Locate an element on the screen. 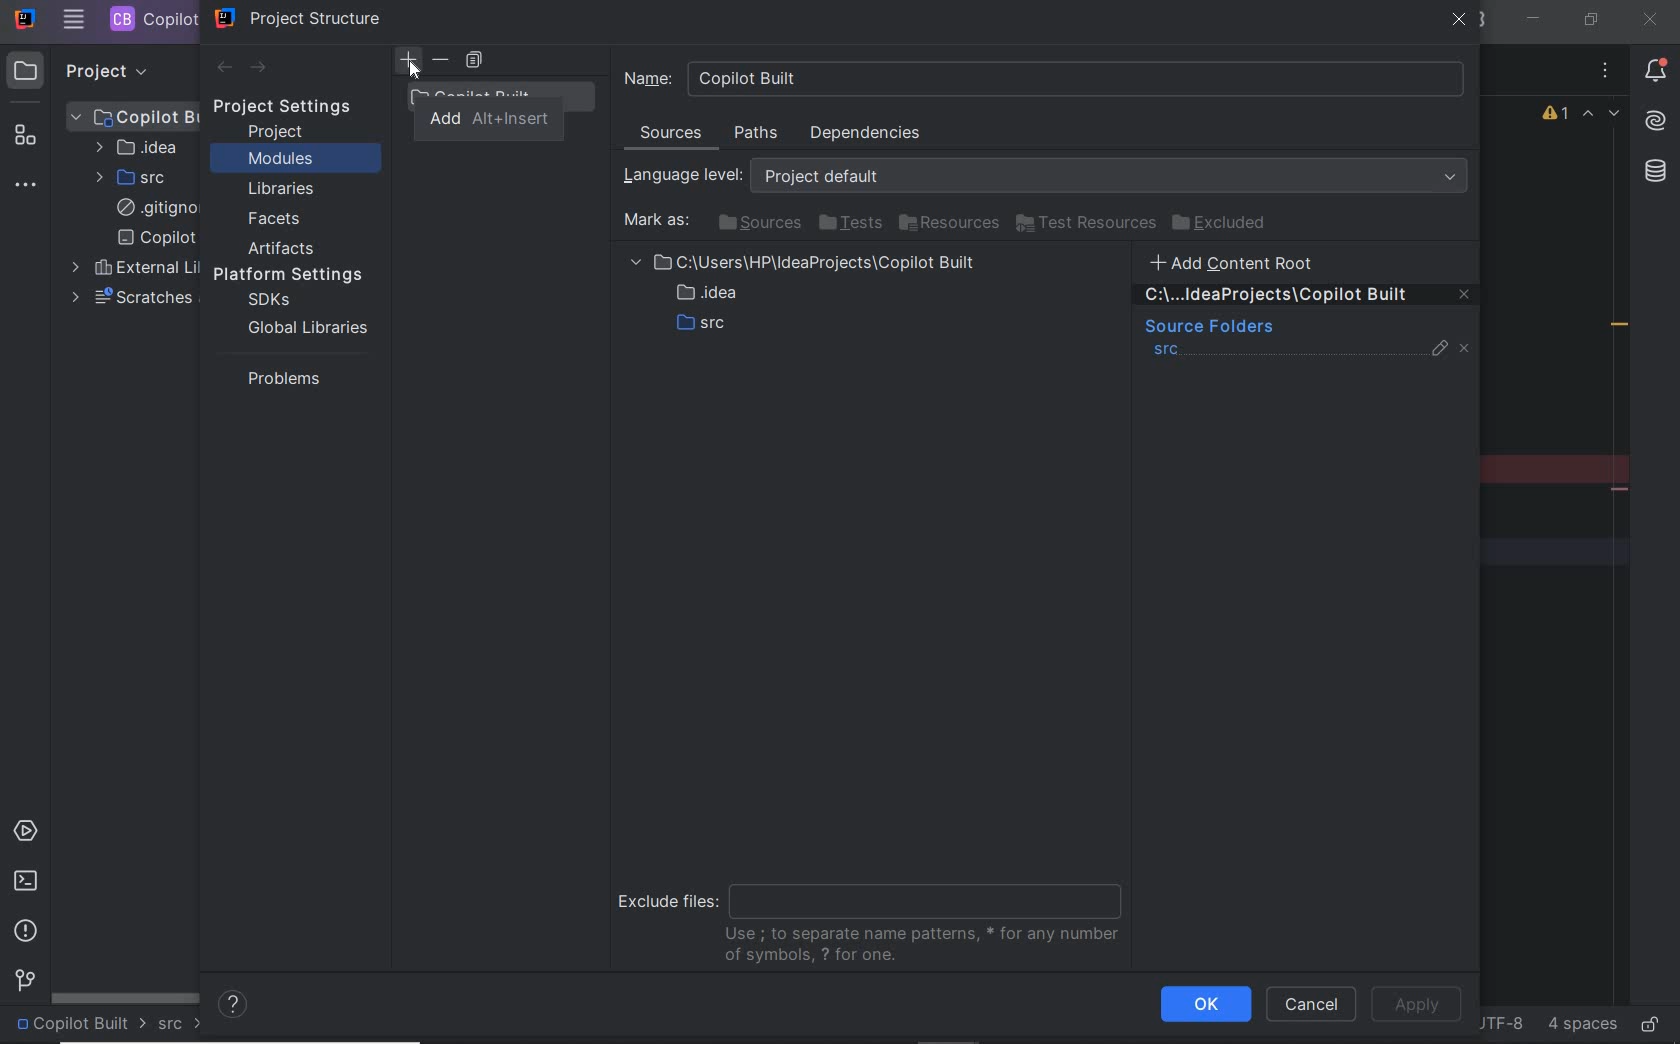 This screenshot has width=1680, height=1044. modules is located at coordinates (280, 160).